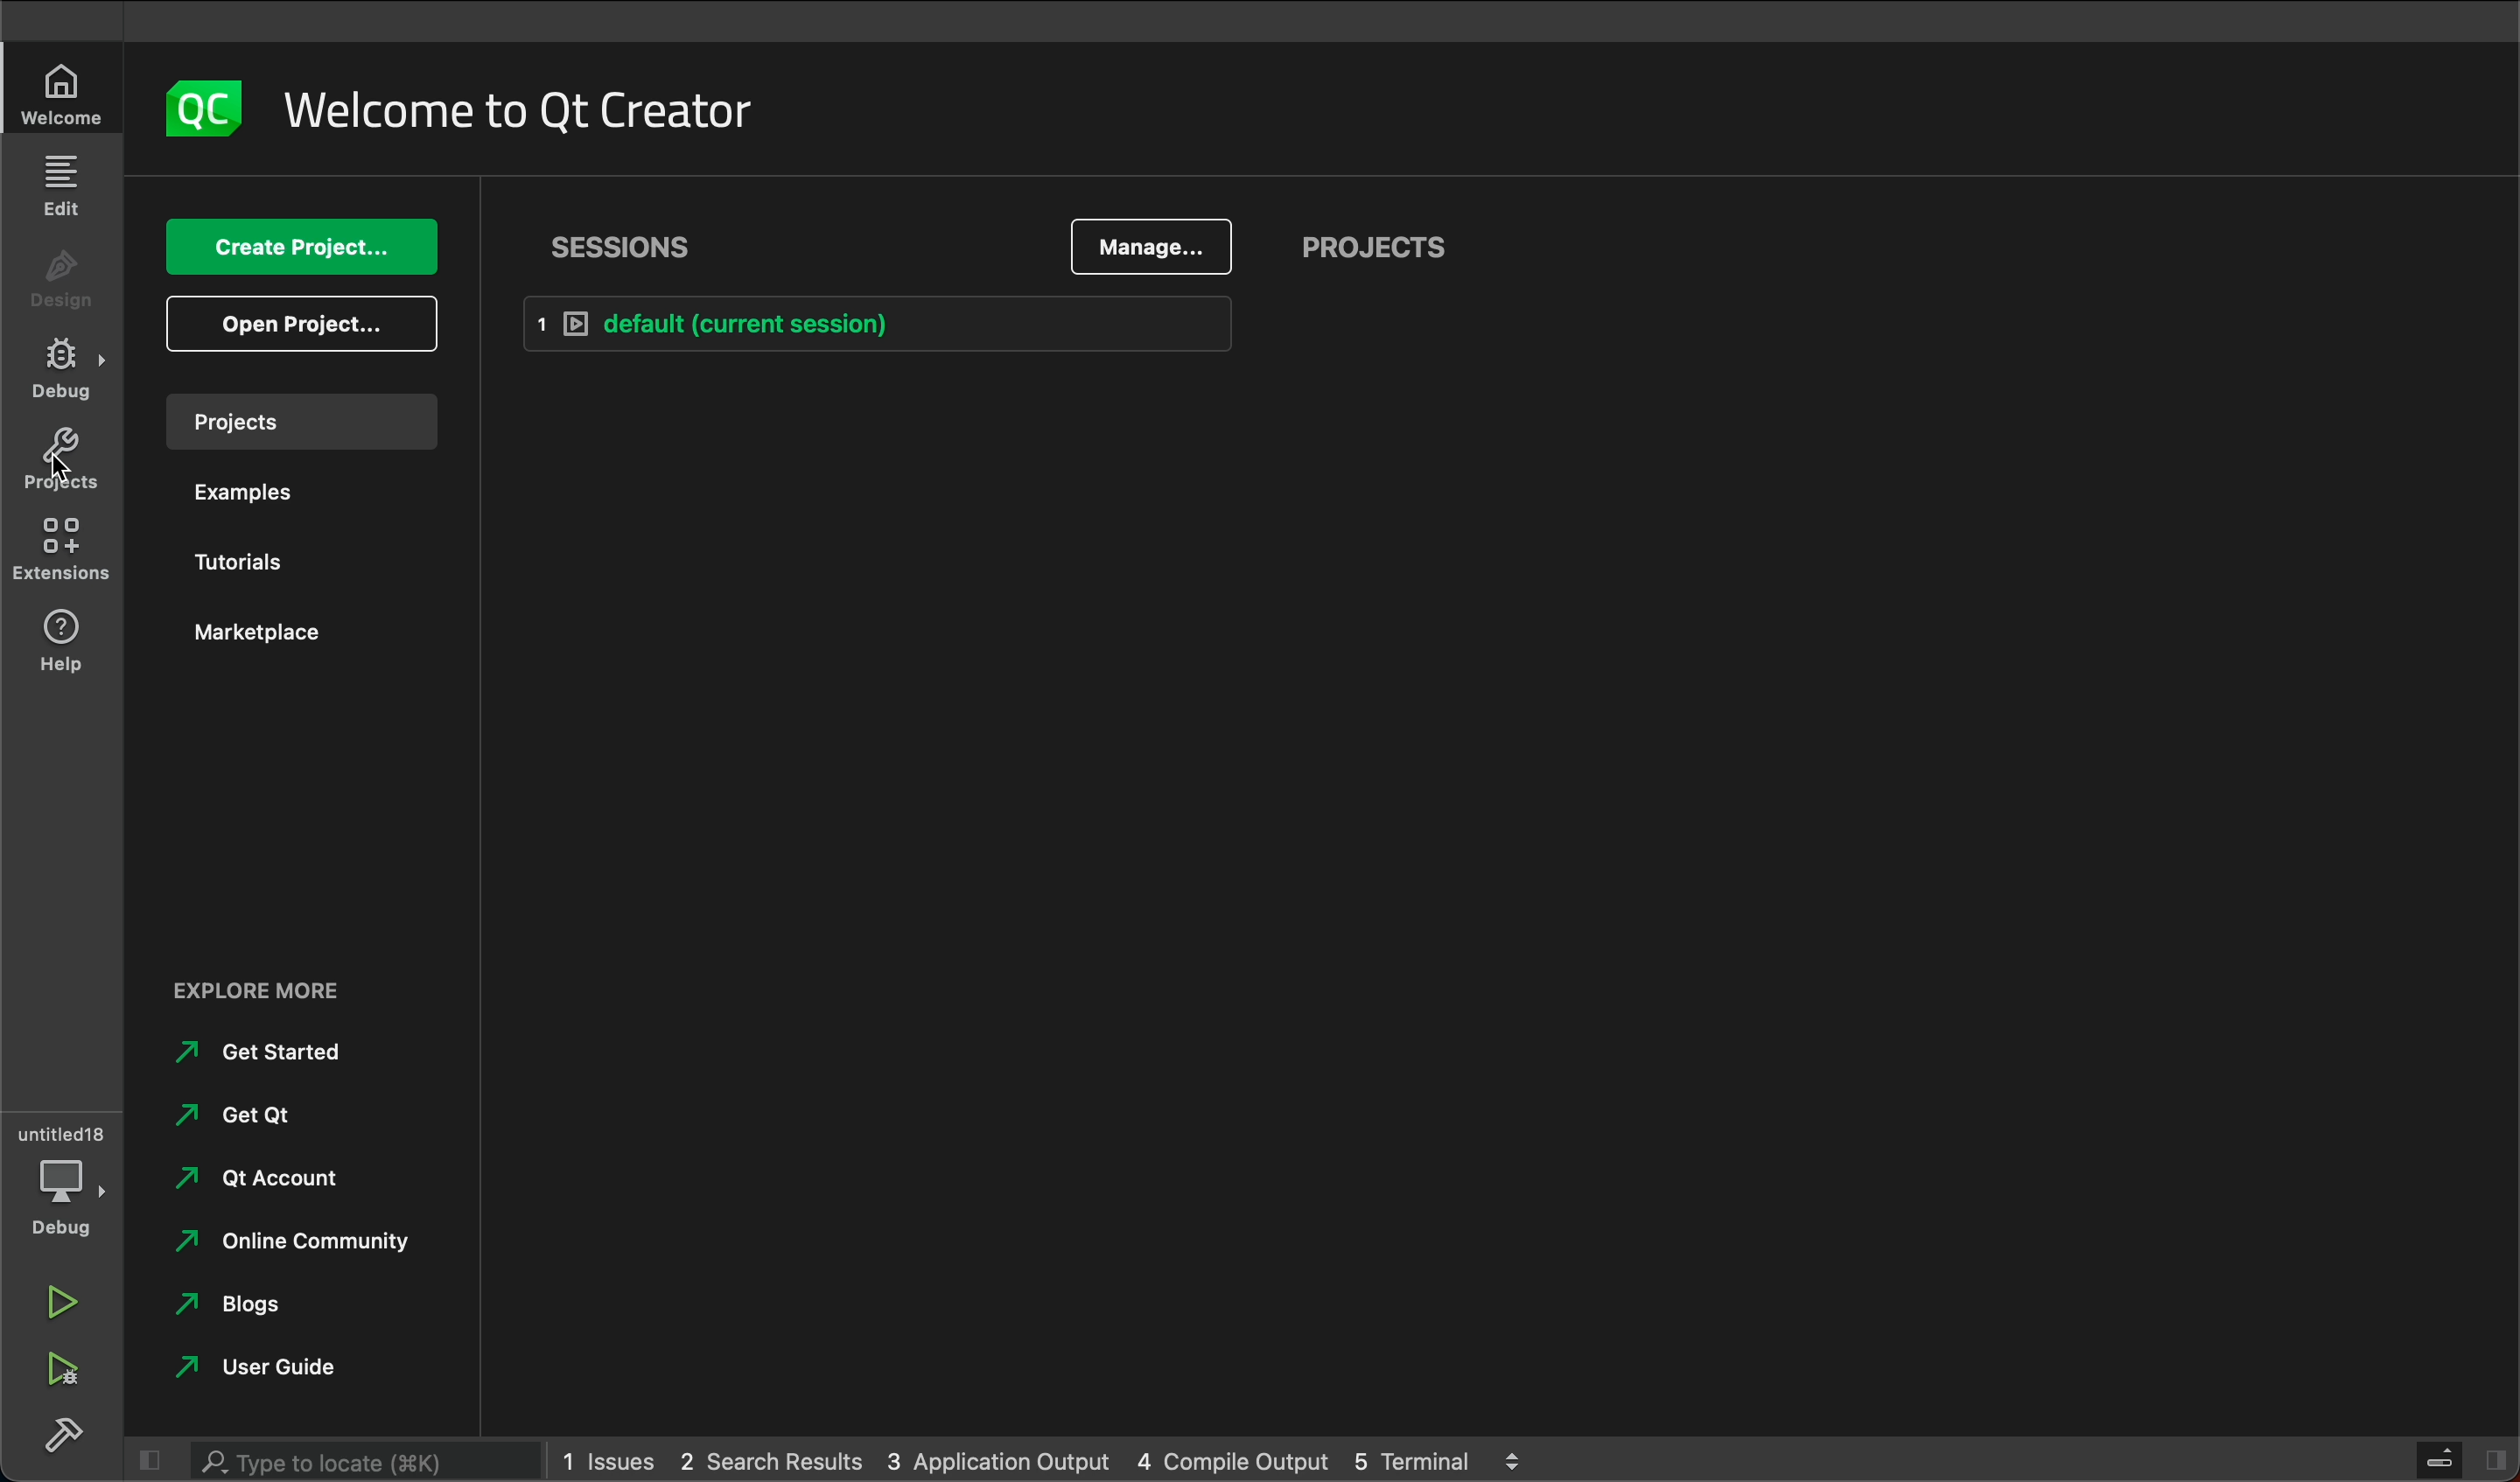 This screenshot has height=1482, width=2520. Describe the element at coordinates (308, 249) in the screenshot. I see `create project` at that location.